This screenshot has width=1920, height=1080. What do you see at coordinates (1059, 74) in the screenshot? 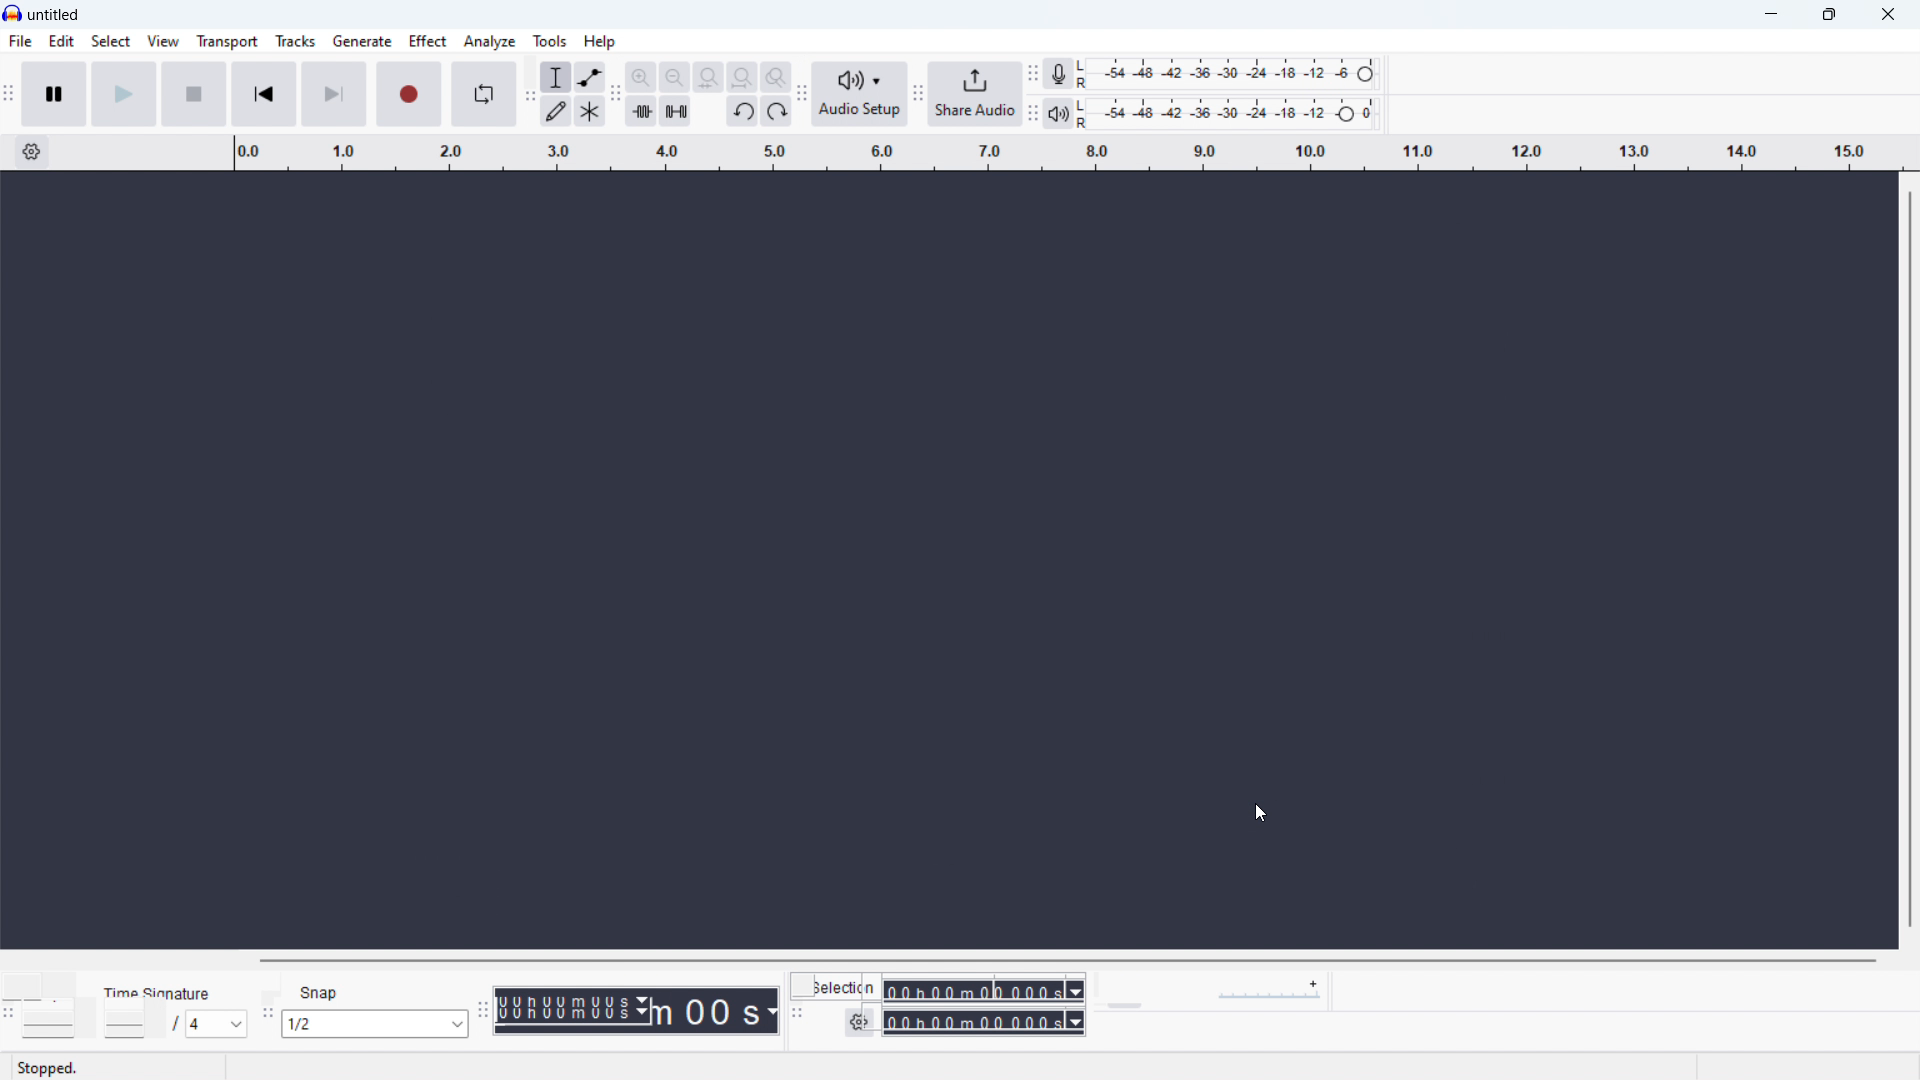
I see `recording meter` at bounding box center [1059, 74].